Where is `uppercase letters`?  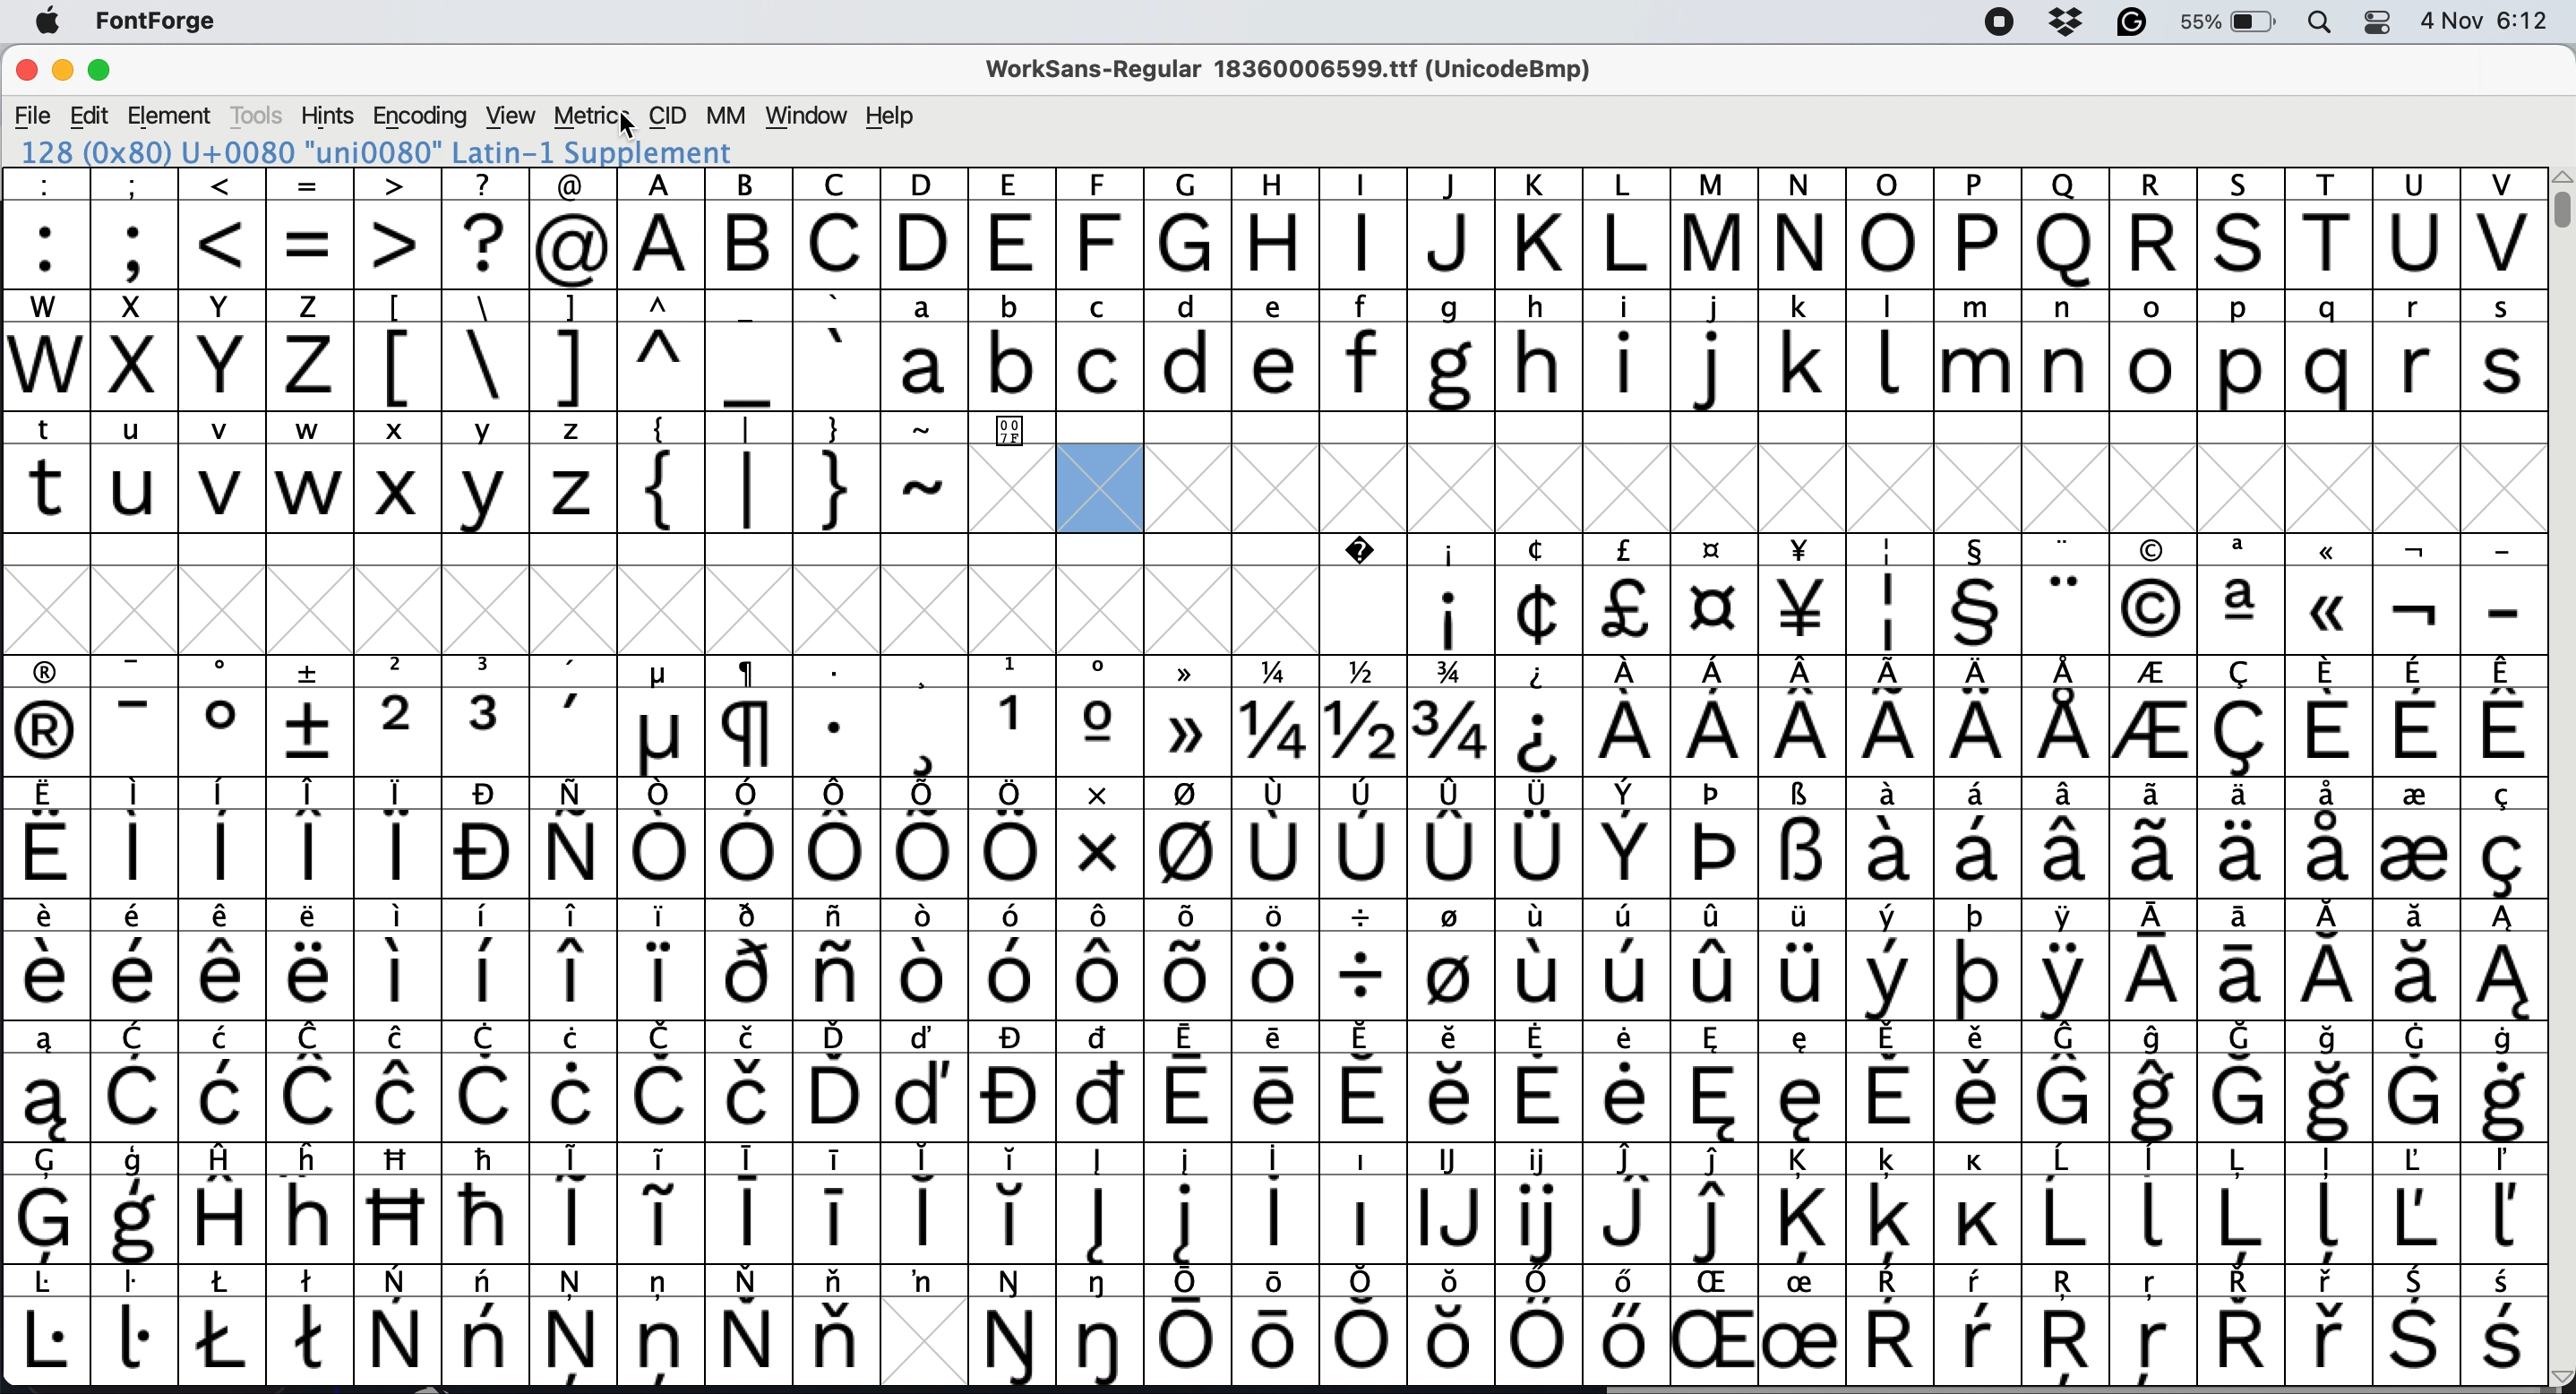
uppercase letters is located at coordinates (175, 366).